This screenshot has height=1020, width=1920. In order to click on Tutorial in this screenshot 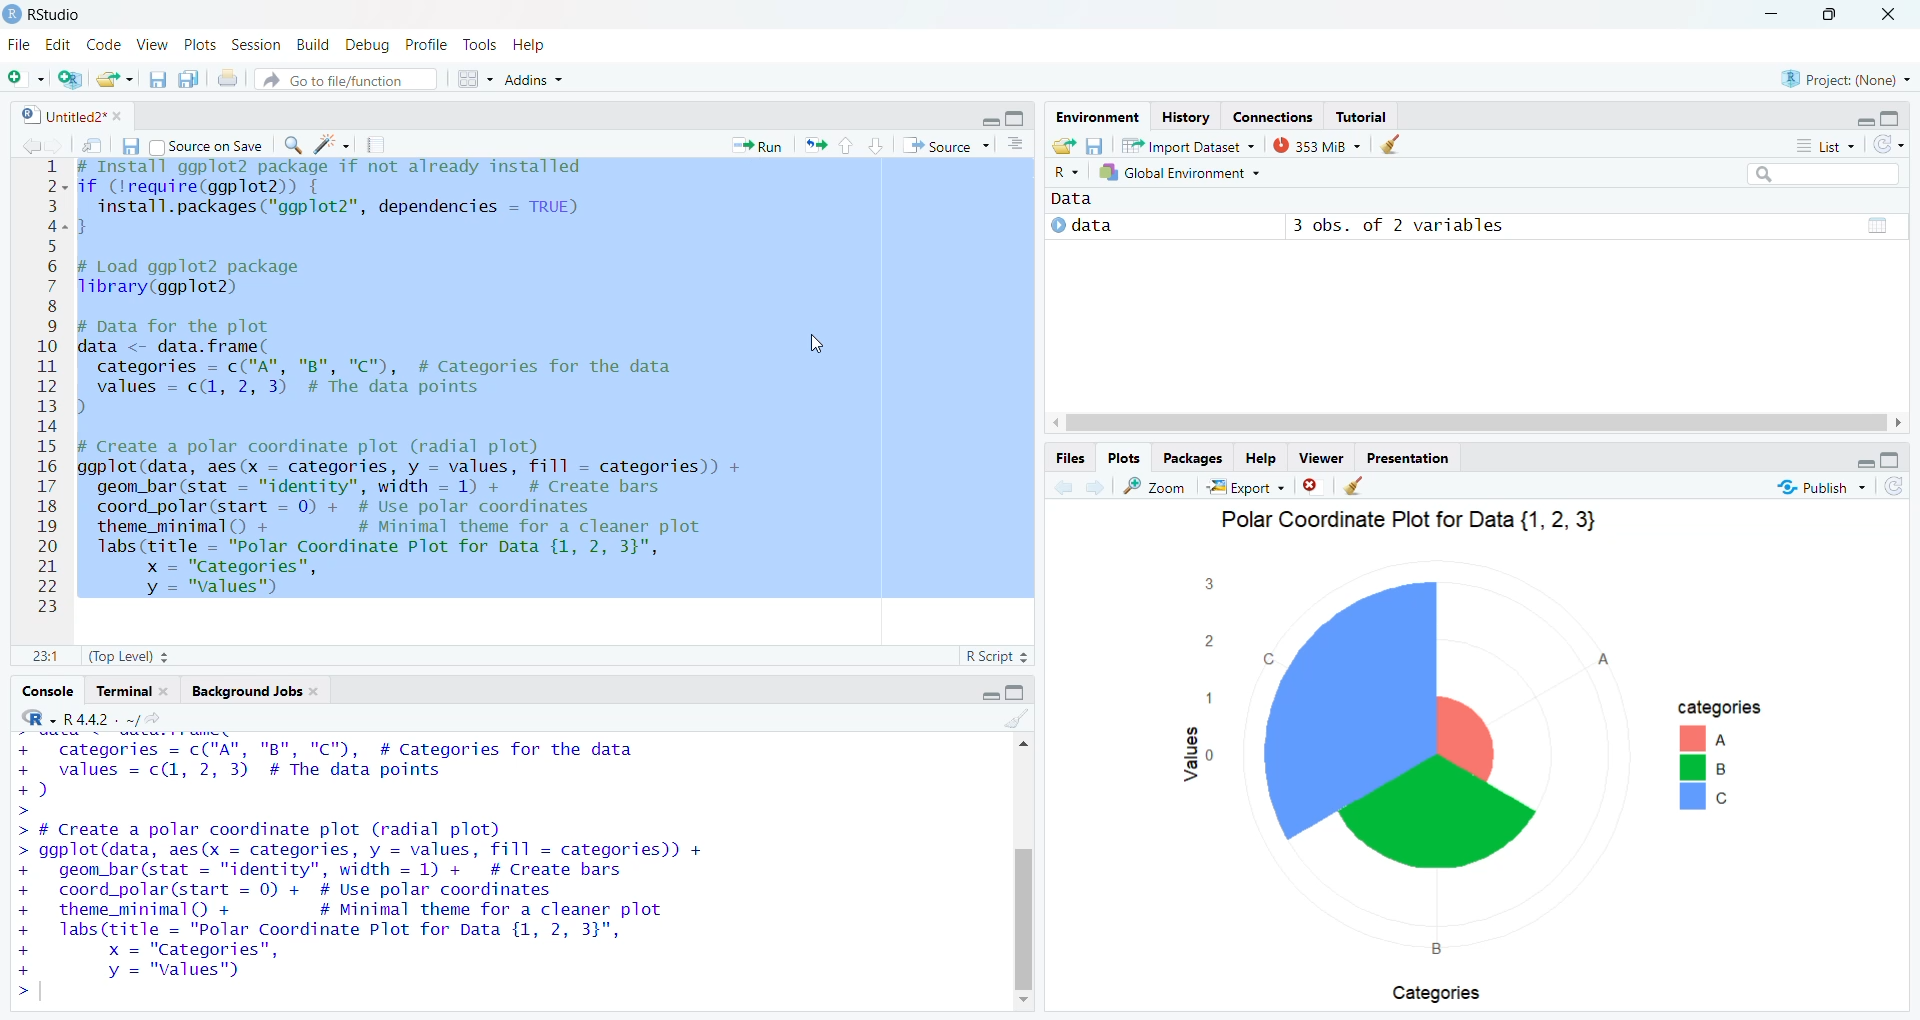, I will do `click(1360, 115)`.